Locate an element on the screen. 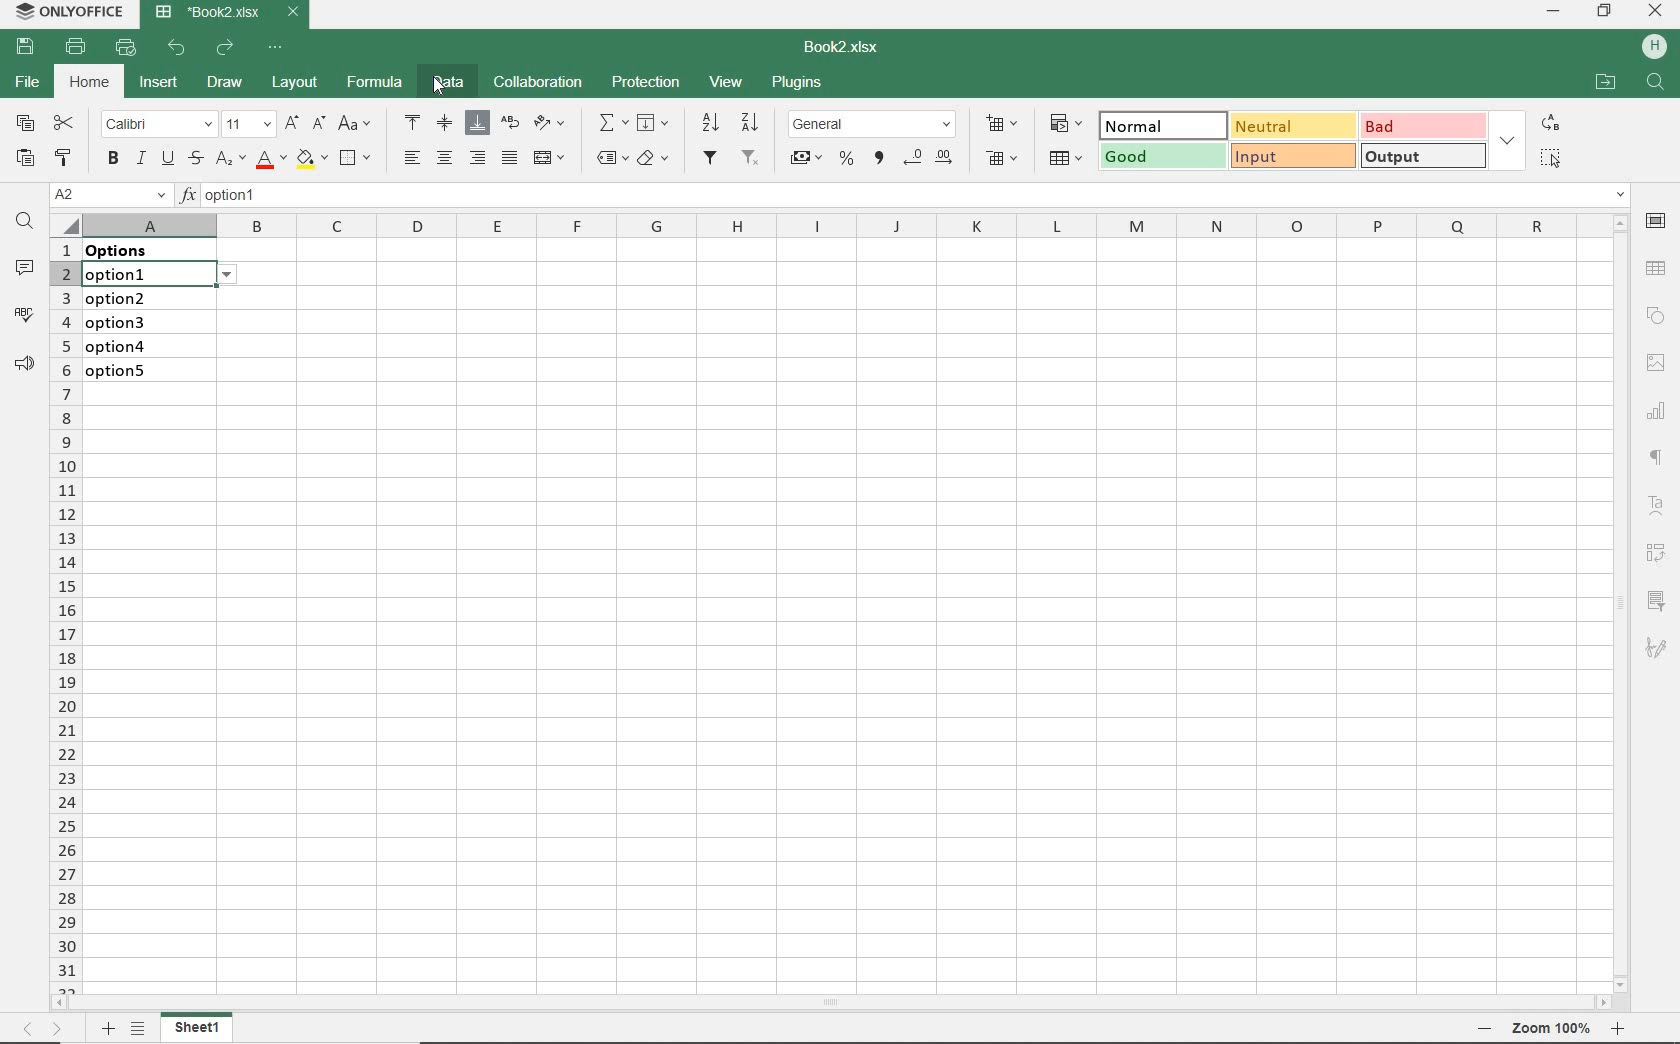 Image resolution: width=1680 pixels, height=1044 pixels. data validation: Lists on these cells is located at coordinates (160, 337).